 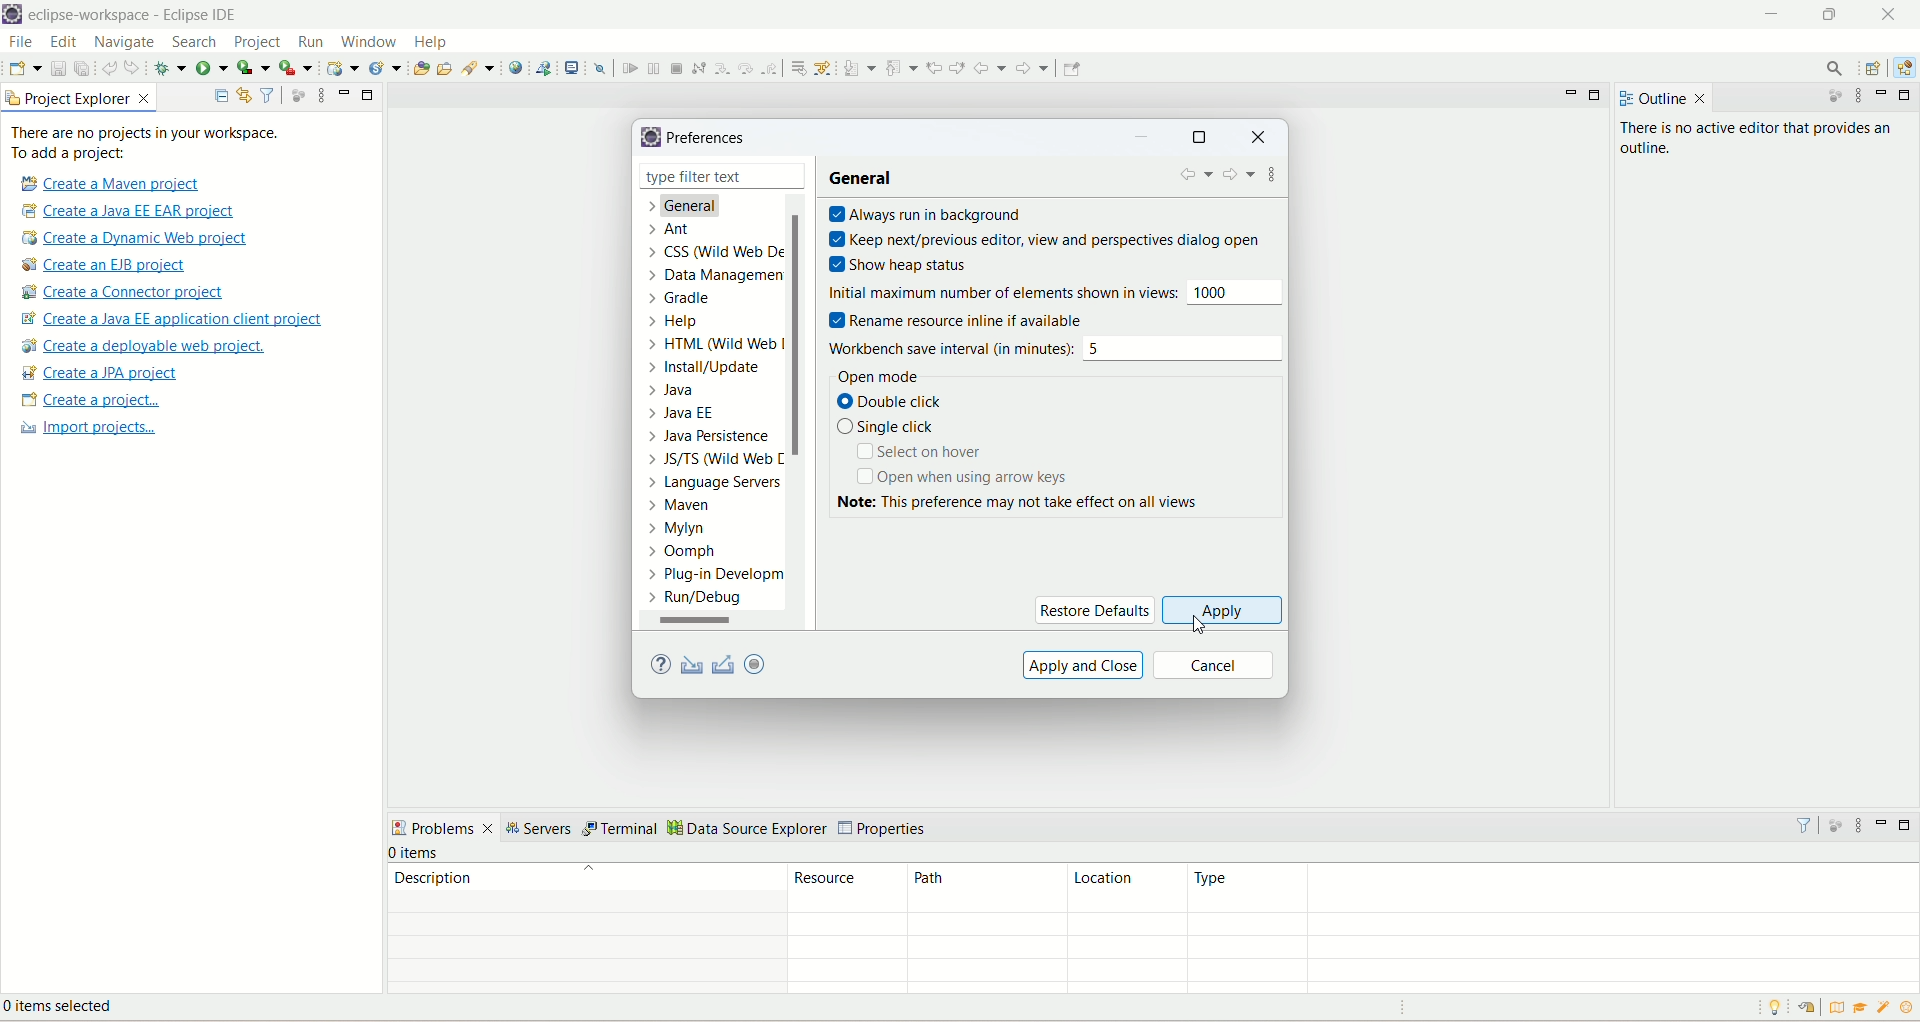 What do you see at coordinates (652, 66) in the screenshot?
I see `suspend` at bounding box center [652, 66].